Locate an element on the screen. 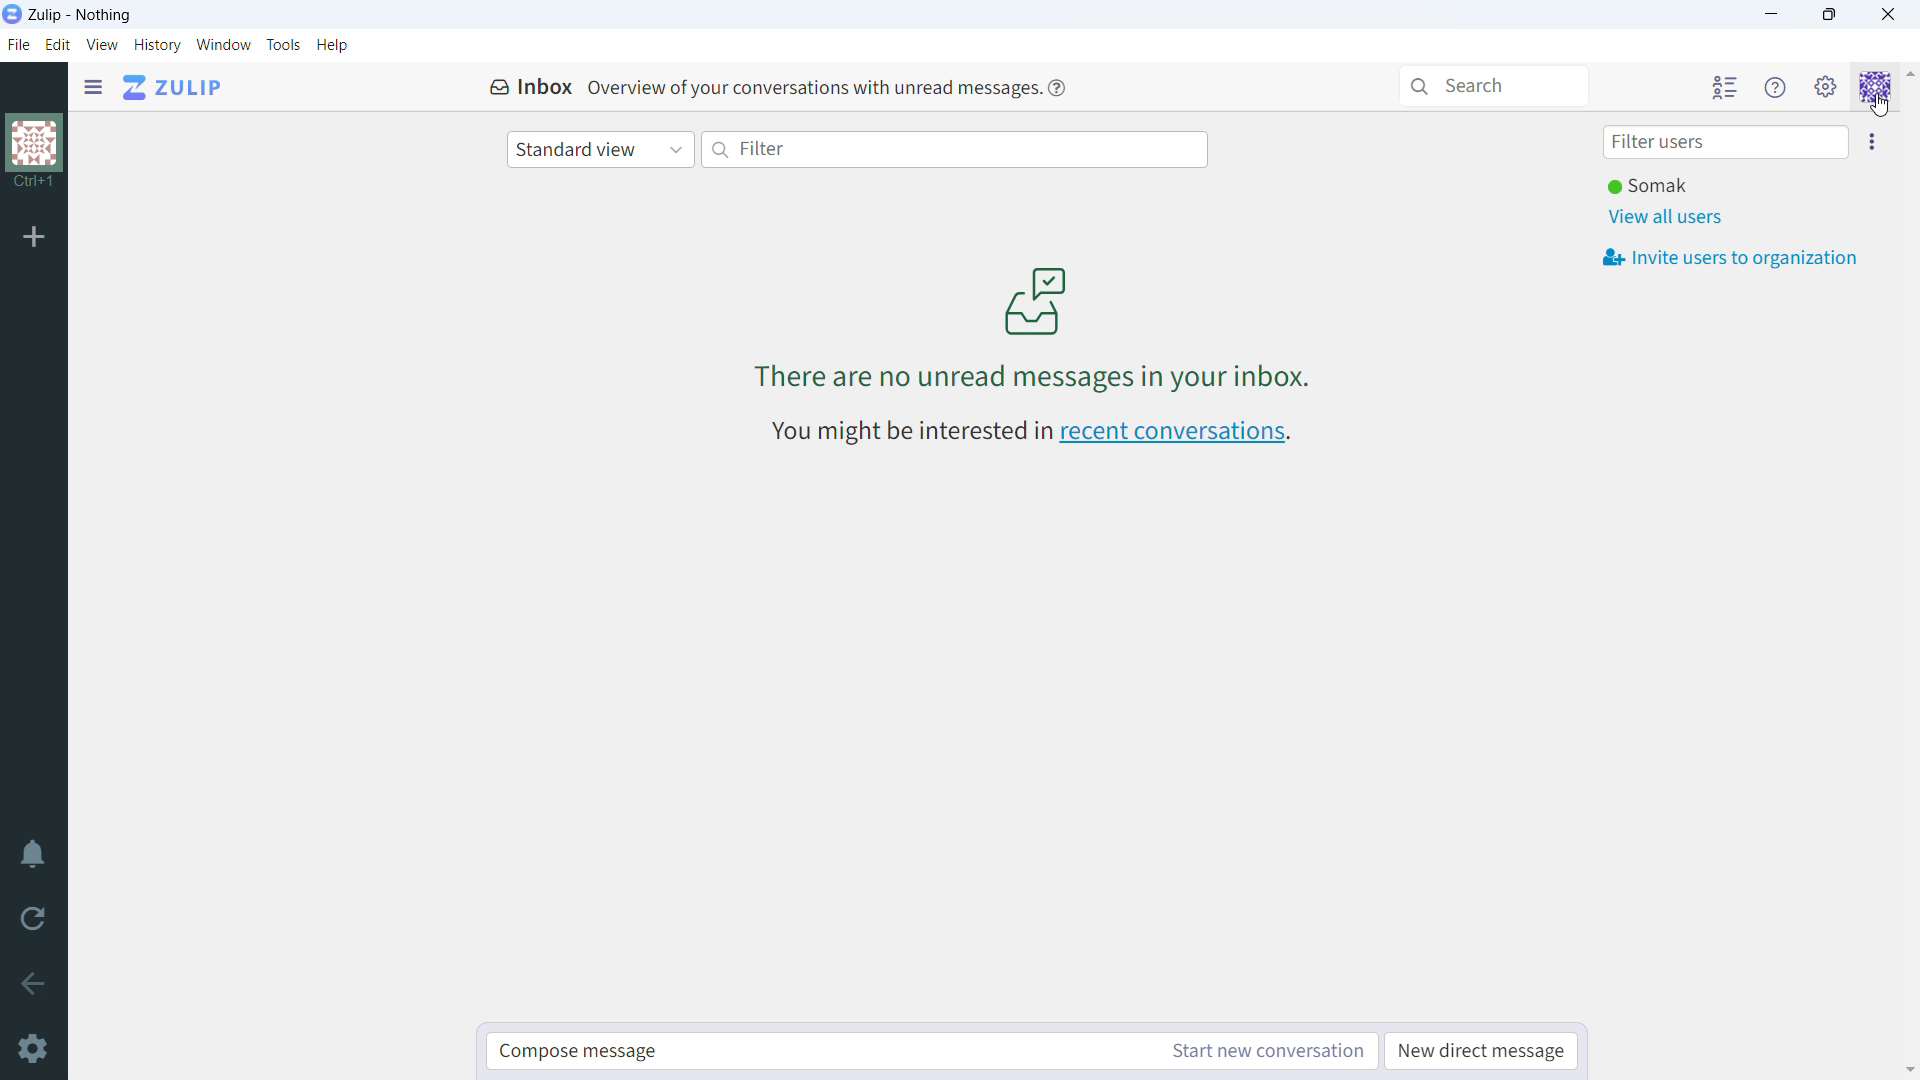 The width and height of the screenshot is (1920, 1080). tools is located at coordinates (284, 46).